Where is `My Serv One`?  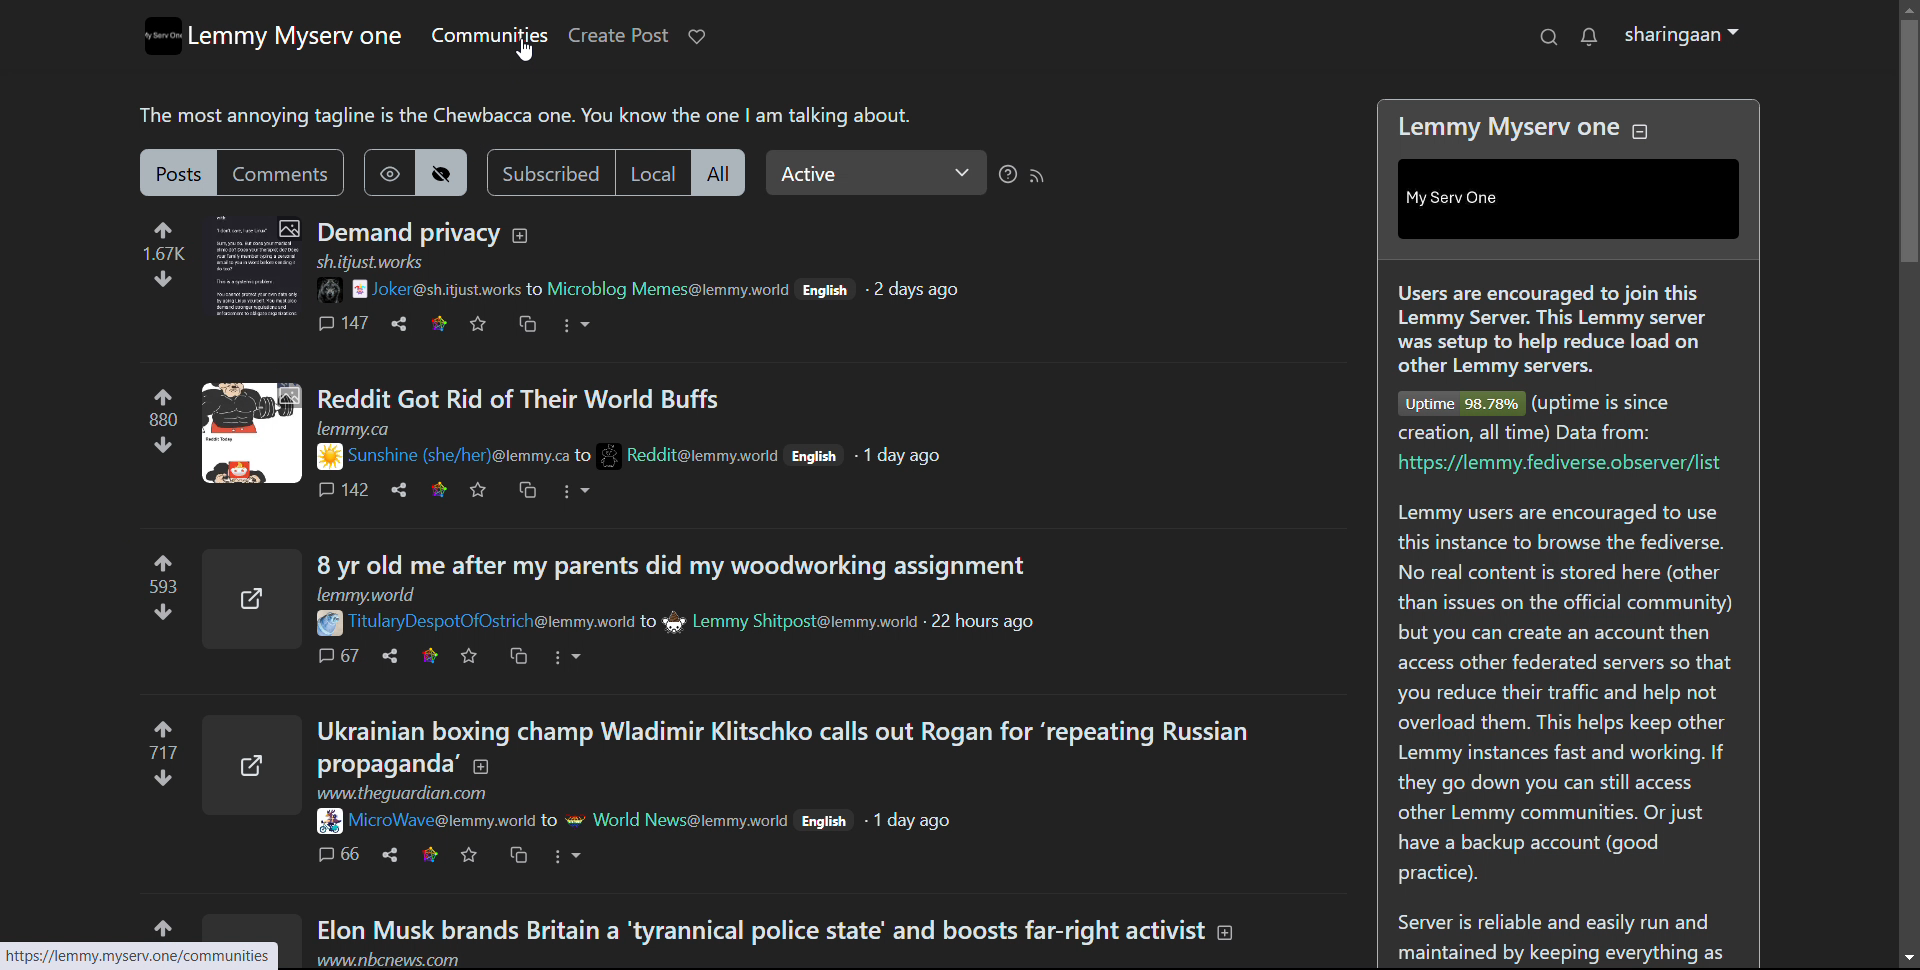
My Serv One is located at coordinates (1476, 199).